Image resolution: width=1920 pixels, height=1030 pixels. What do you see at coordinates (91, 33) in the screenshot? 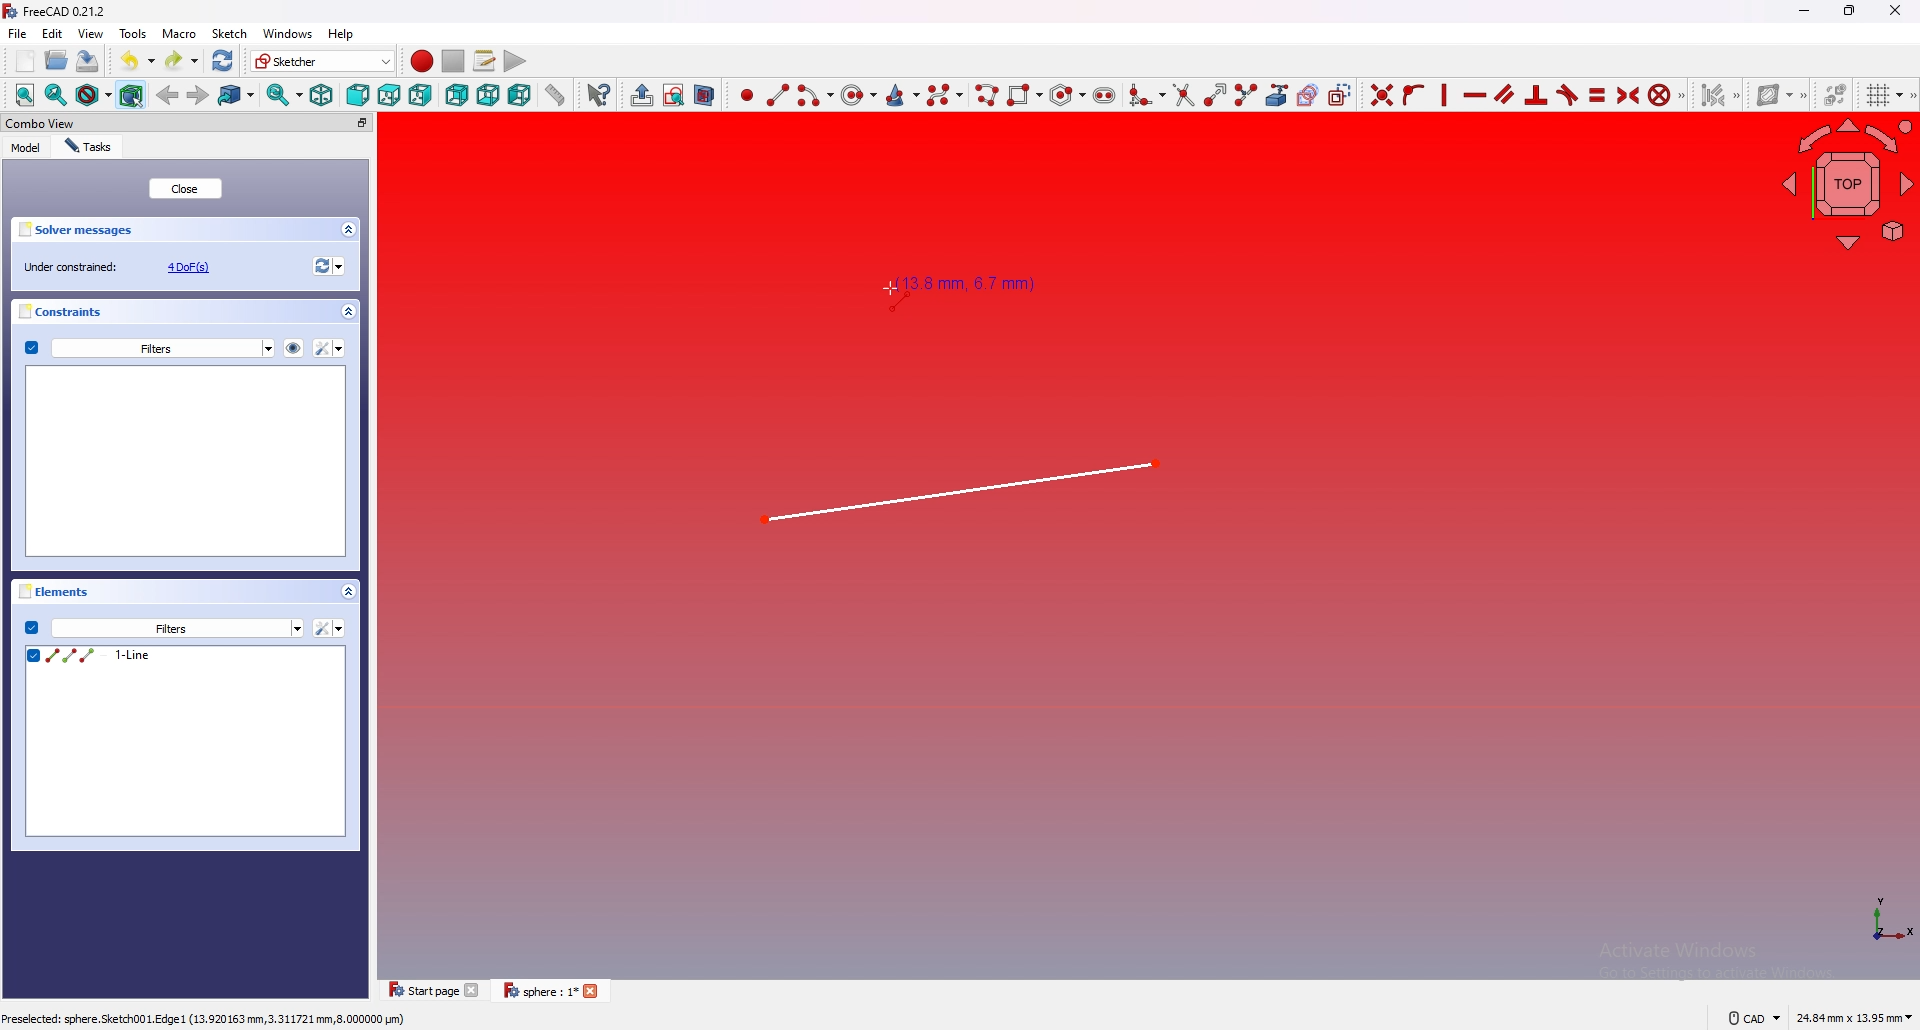
I see `View` at bounding box center [91, 33].